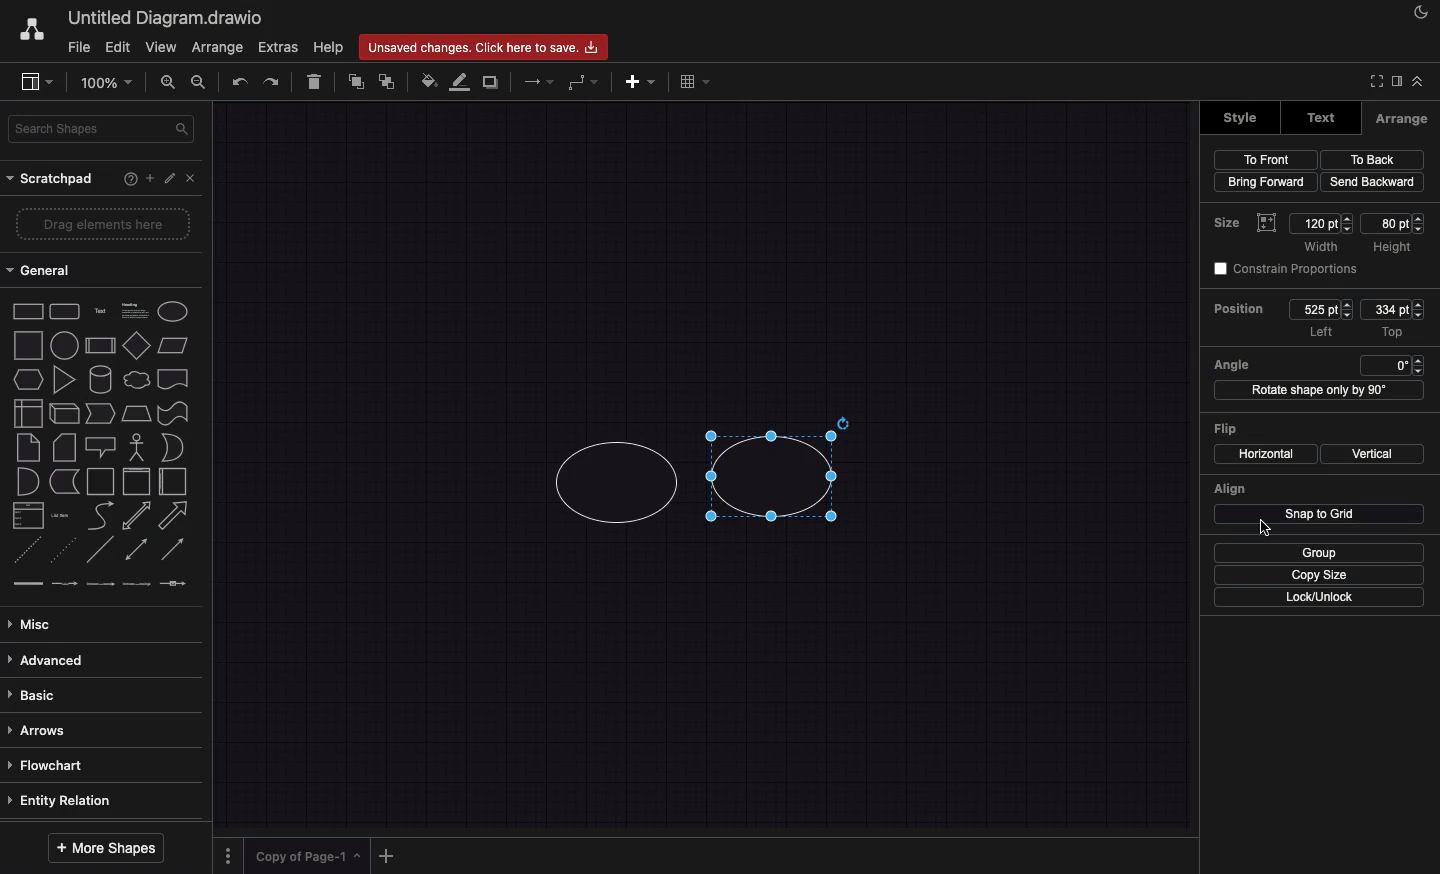  Describe the element at coordinates (138, 380) in the screenshot. I see `cloud` at that location.